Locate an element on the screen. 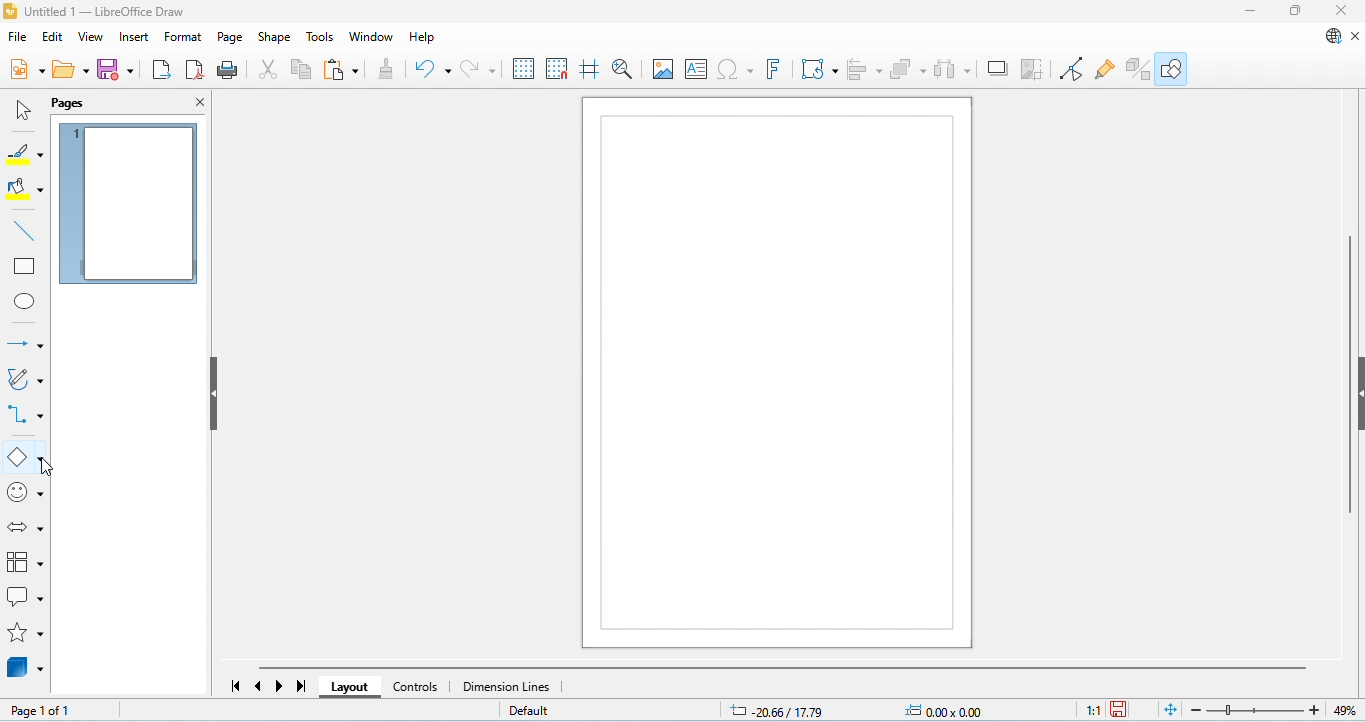 Image resolution: width=1366 pixels, height=722 pixels. minimize is located at coordinates (1251, 12).